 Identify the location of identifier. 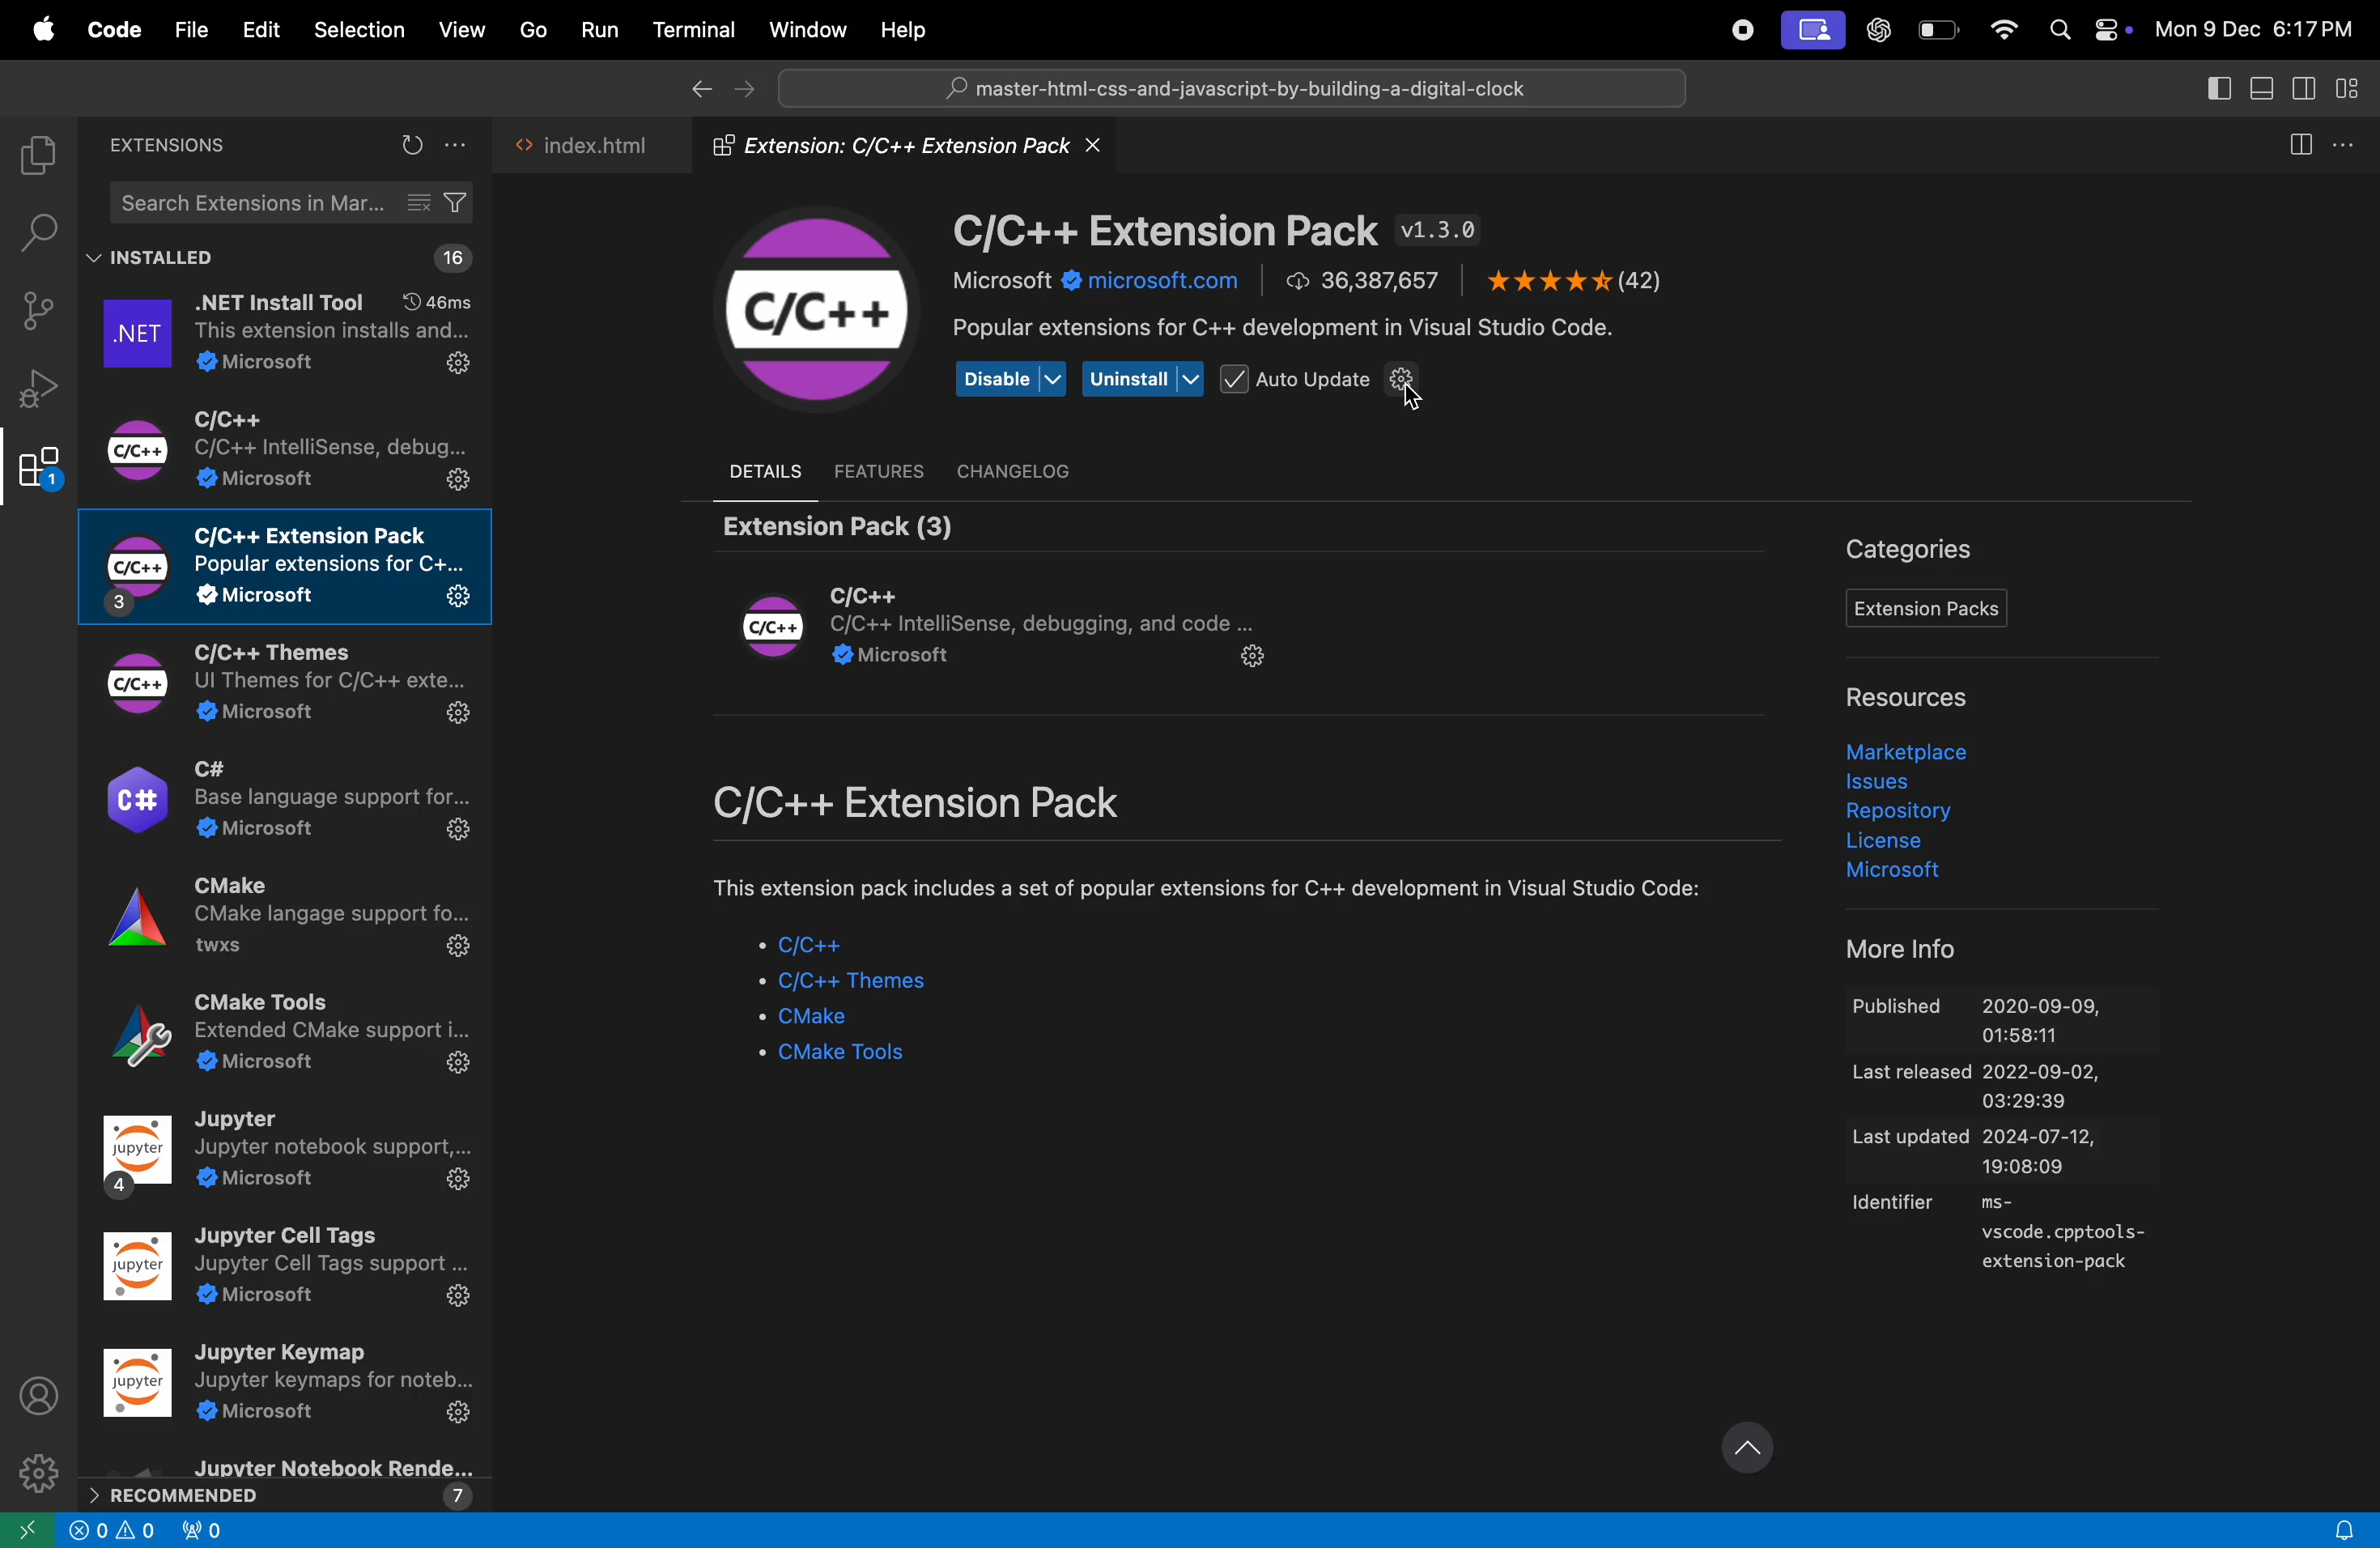
(2009, 1238).